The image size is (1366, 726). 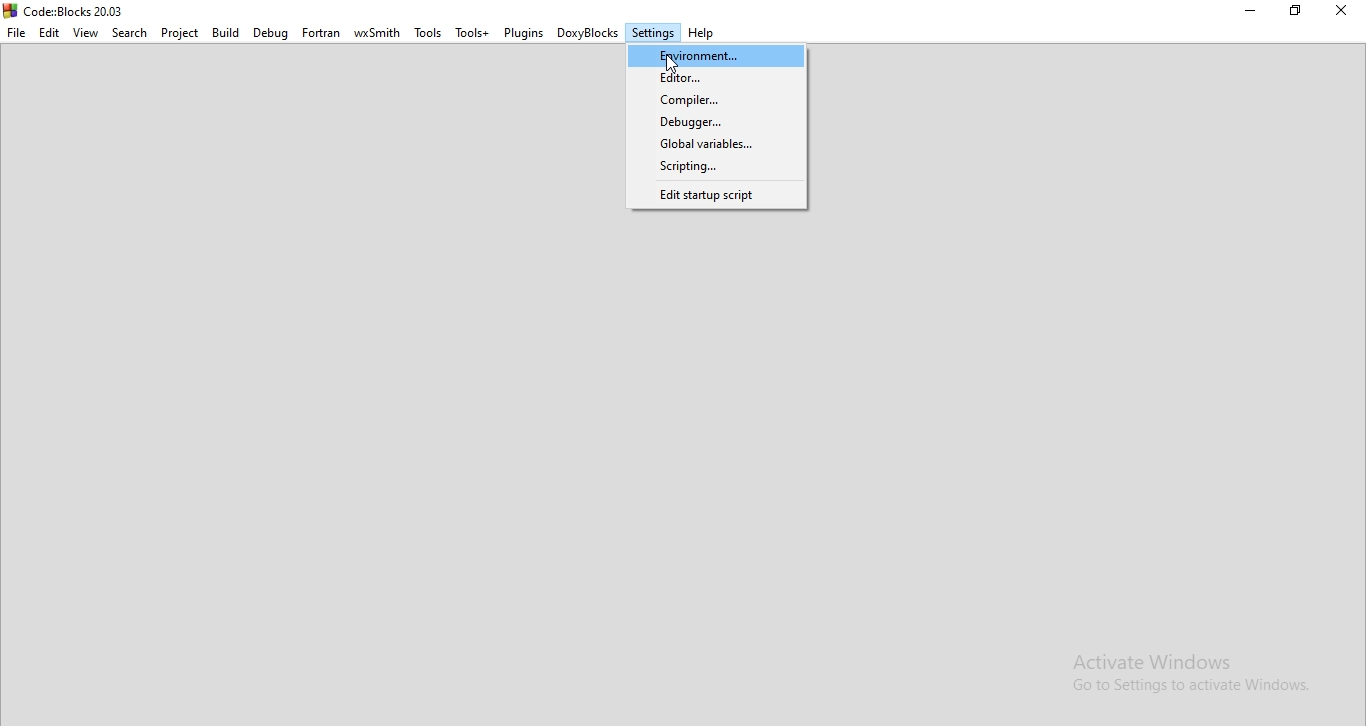 I want to click on Plugins, so click(x=524, y=32).